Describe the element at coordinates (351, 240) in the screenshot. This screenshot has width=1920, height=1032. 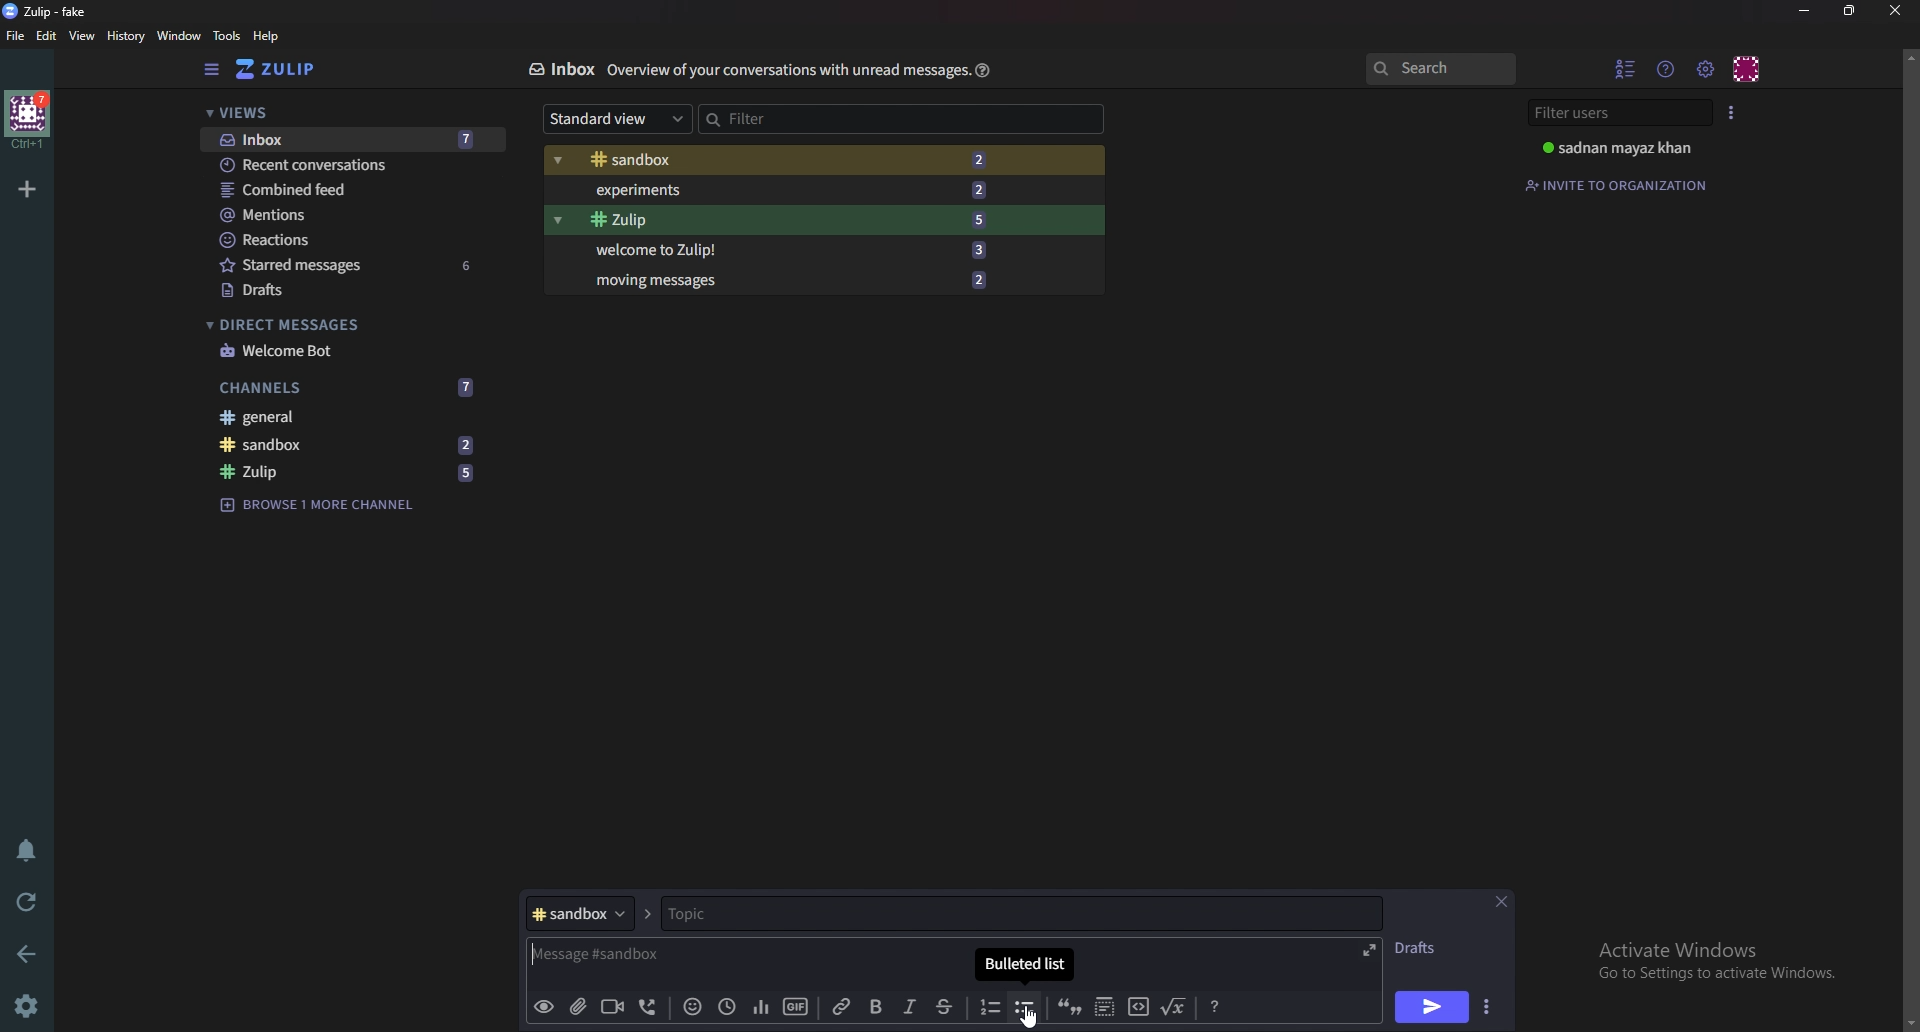
I see `Reactions` at that location.